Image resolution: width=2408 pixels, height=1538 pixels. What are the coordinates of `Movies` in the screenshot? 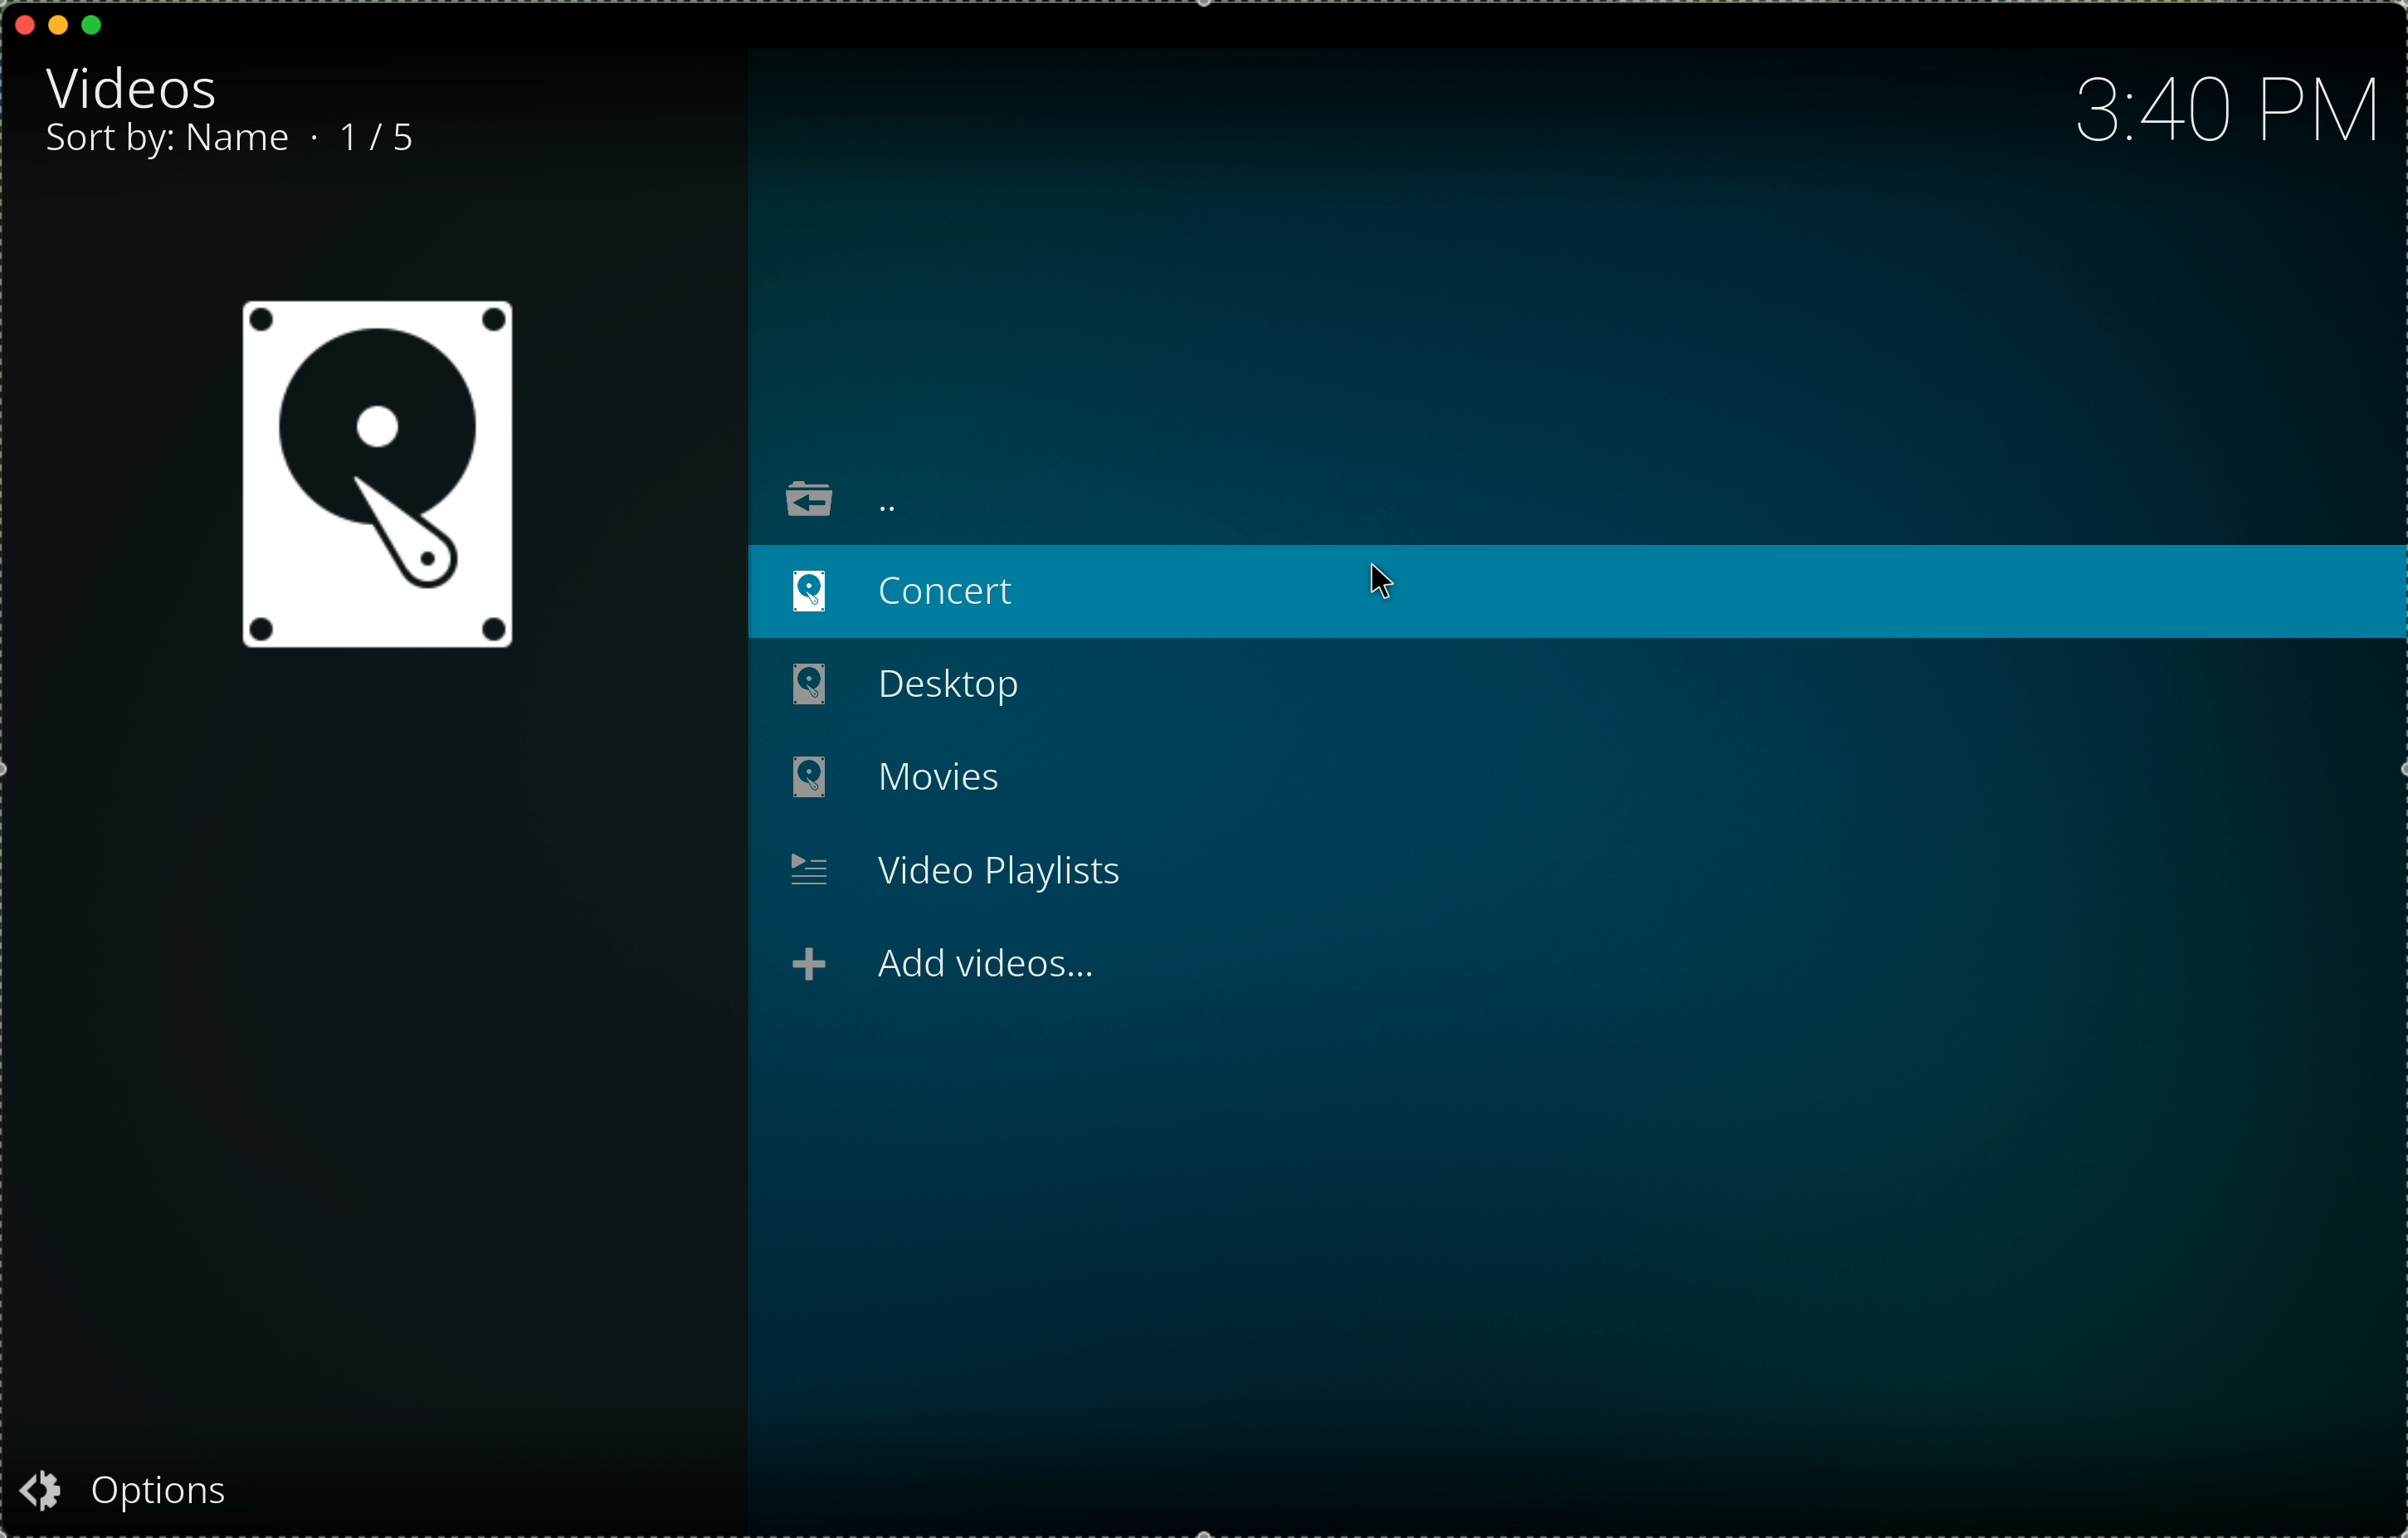 It's located at (903, 771).